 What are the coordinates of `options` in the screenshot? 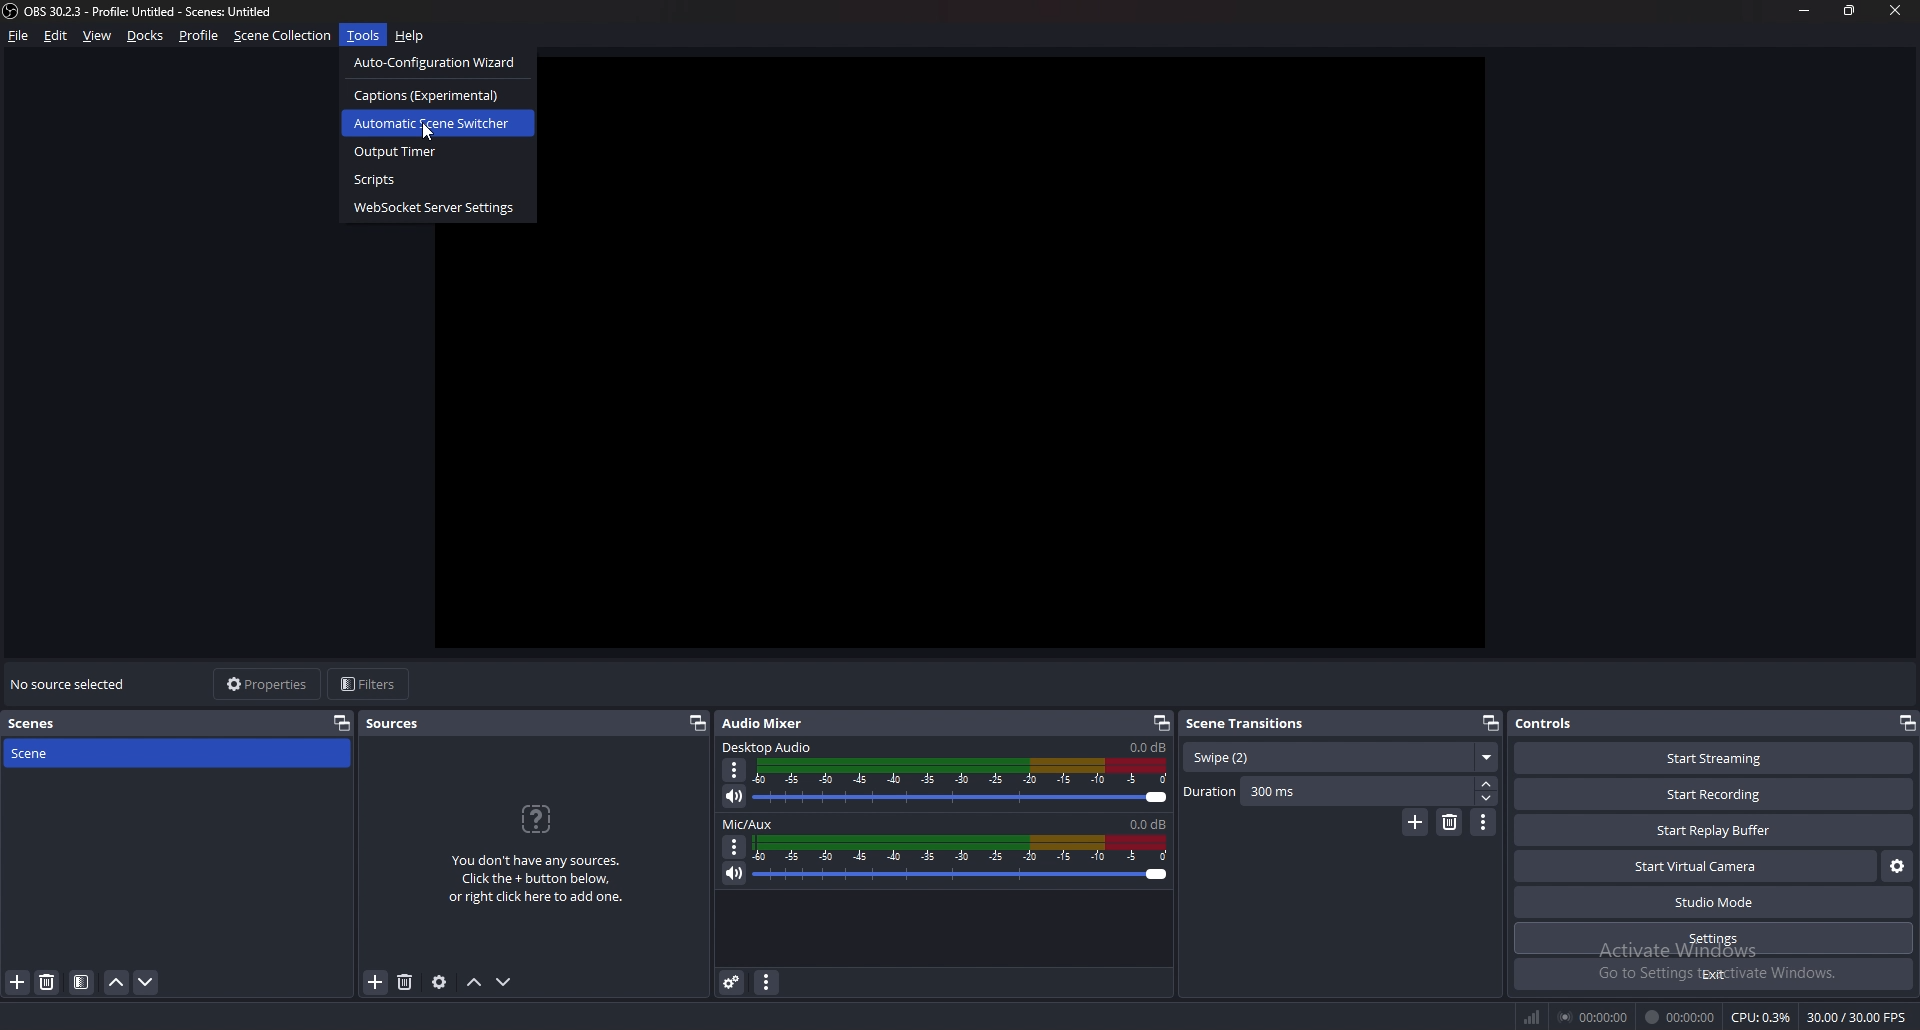 It's located at (735, 771).